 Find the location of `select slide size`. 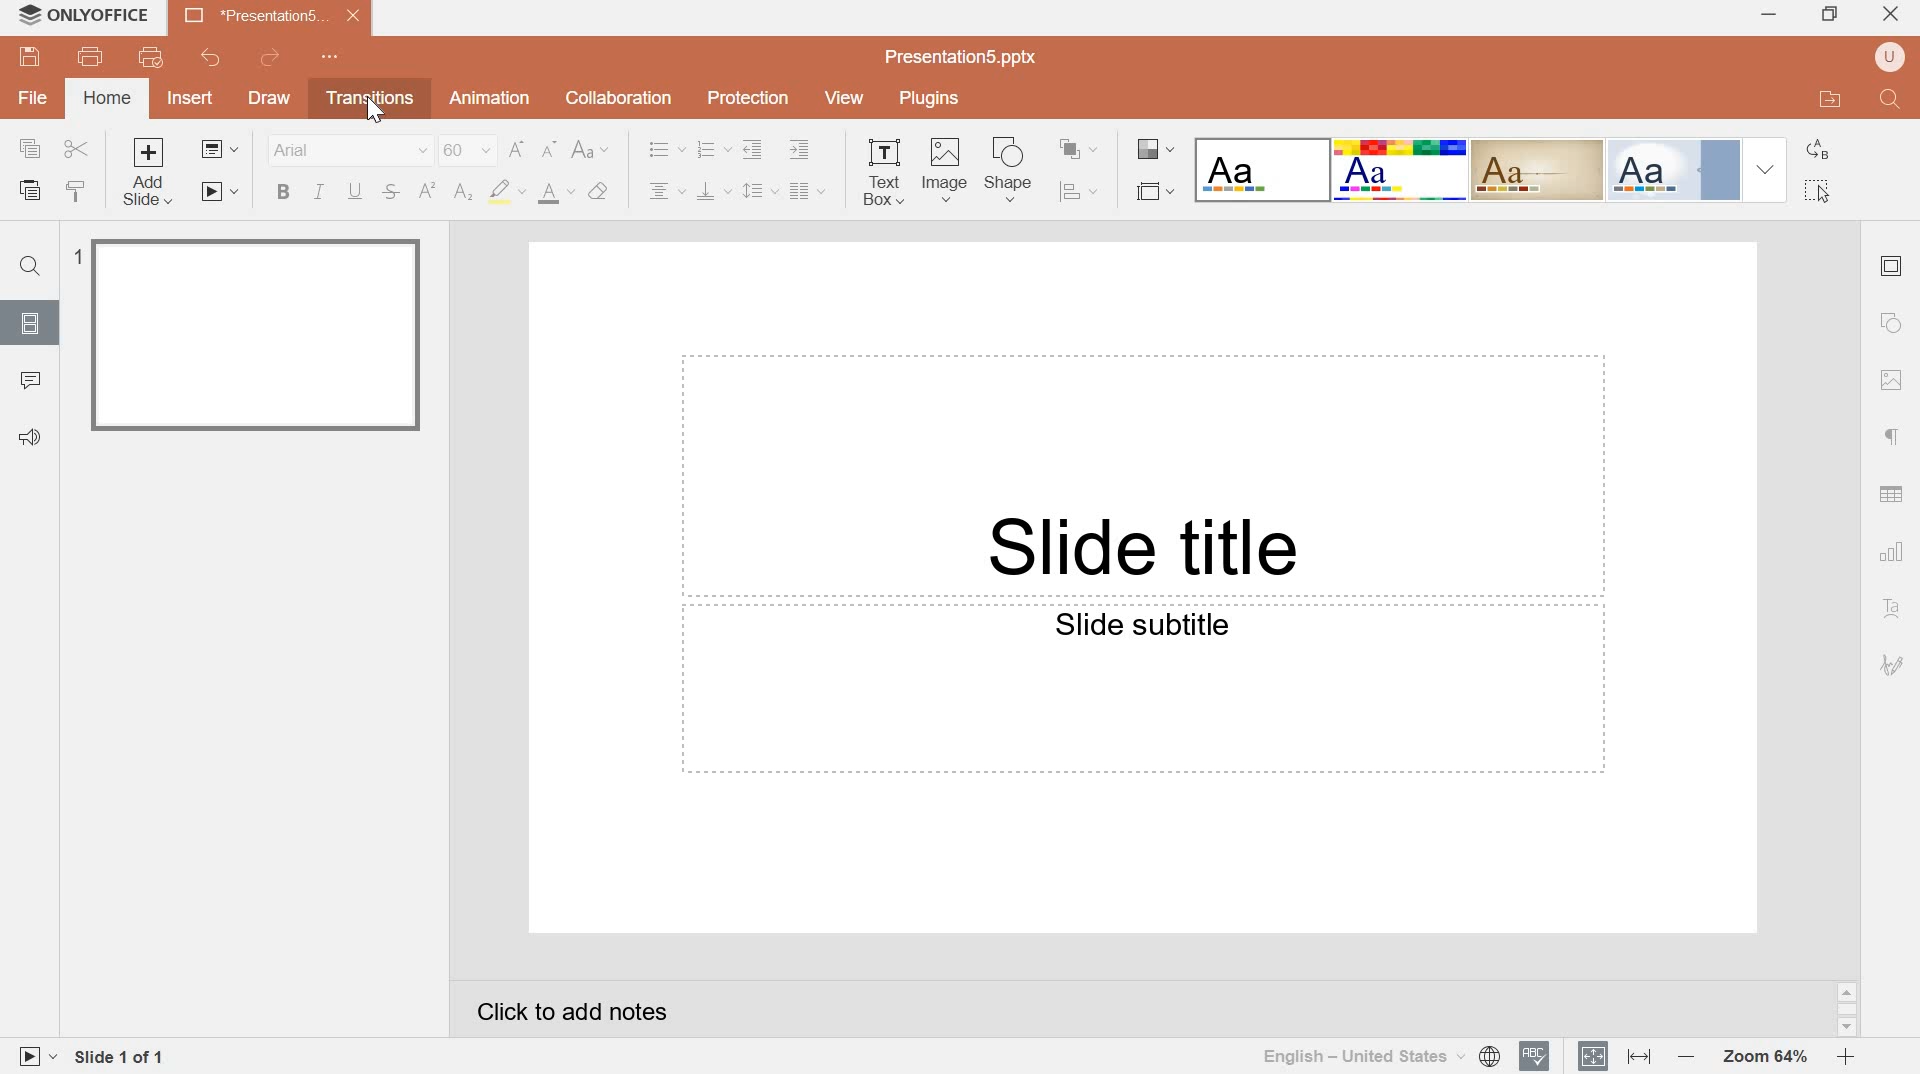

select slide size is located at coordinates (1152, 192).